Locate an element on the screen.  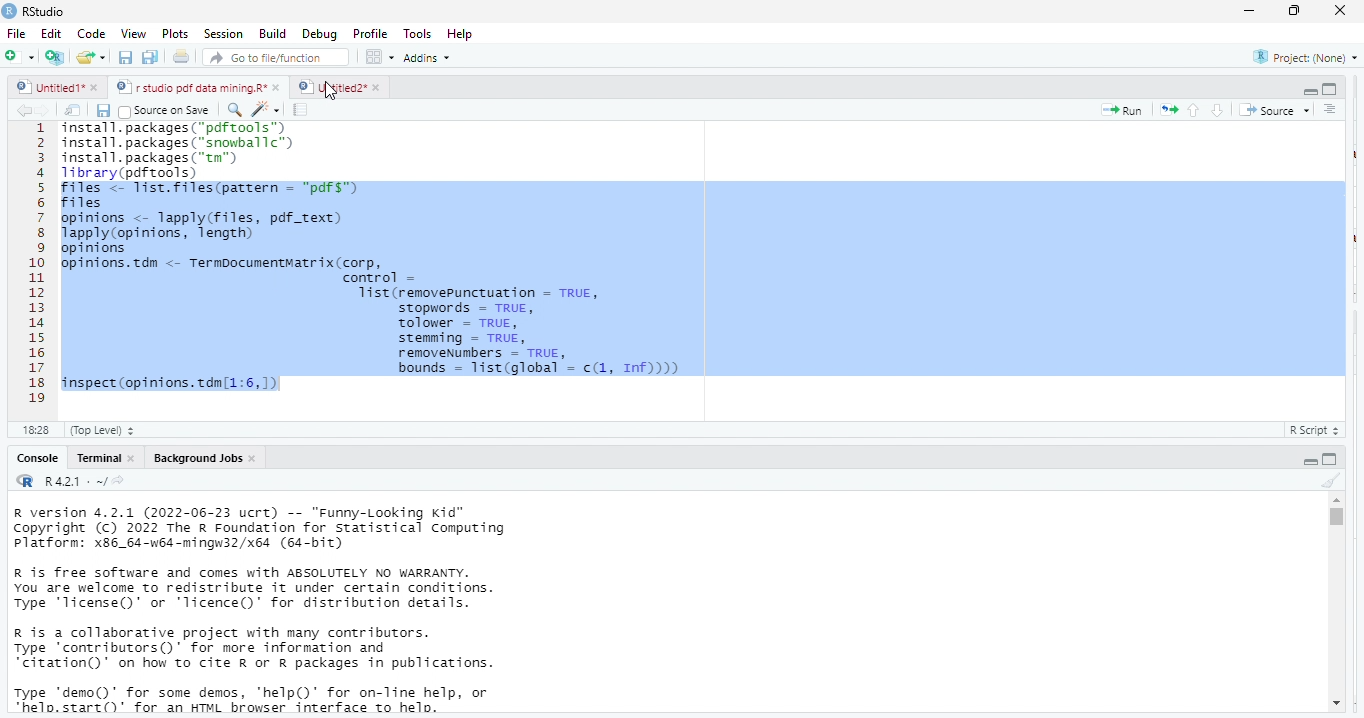
code is located at coordinates (89, 34).